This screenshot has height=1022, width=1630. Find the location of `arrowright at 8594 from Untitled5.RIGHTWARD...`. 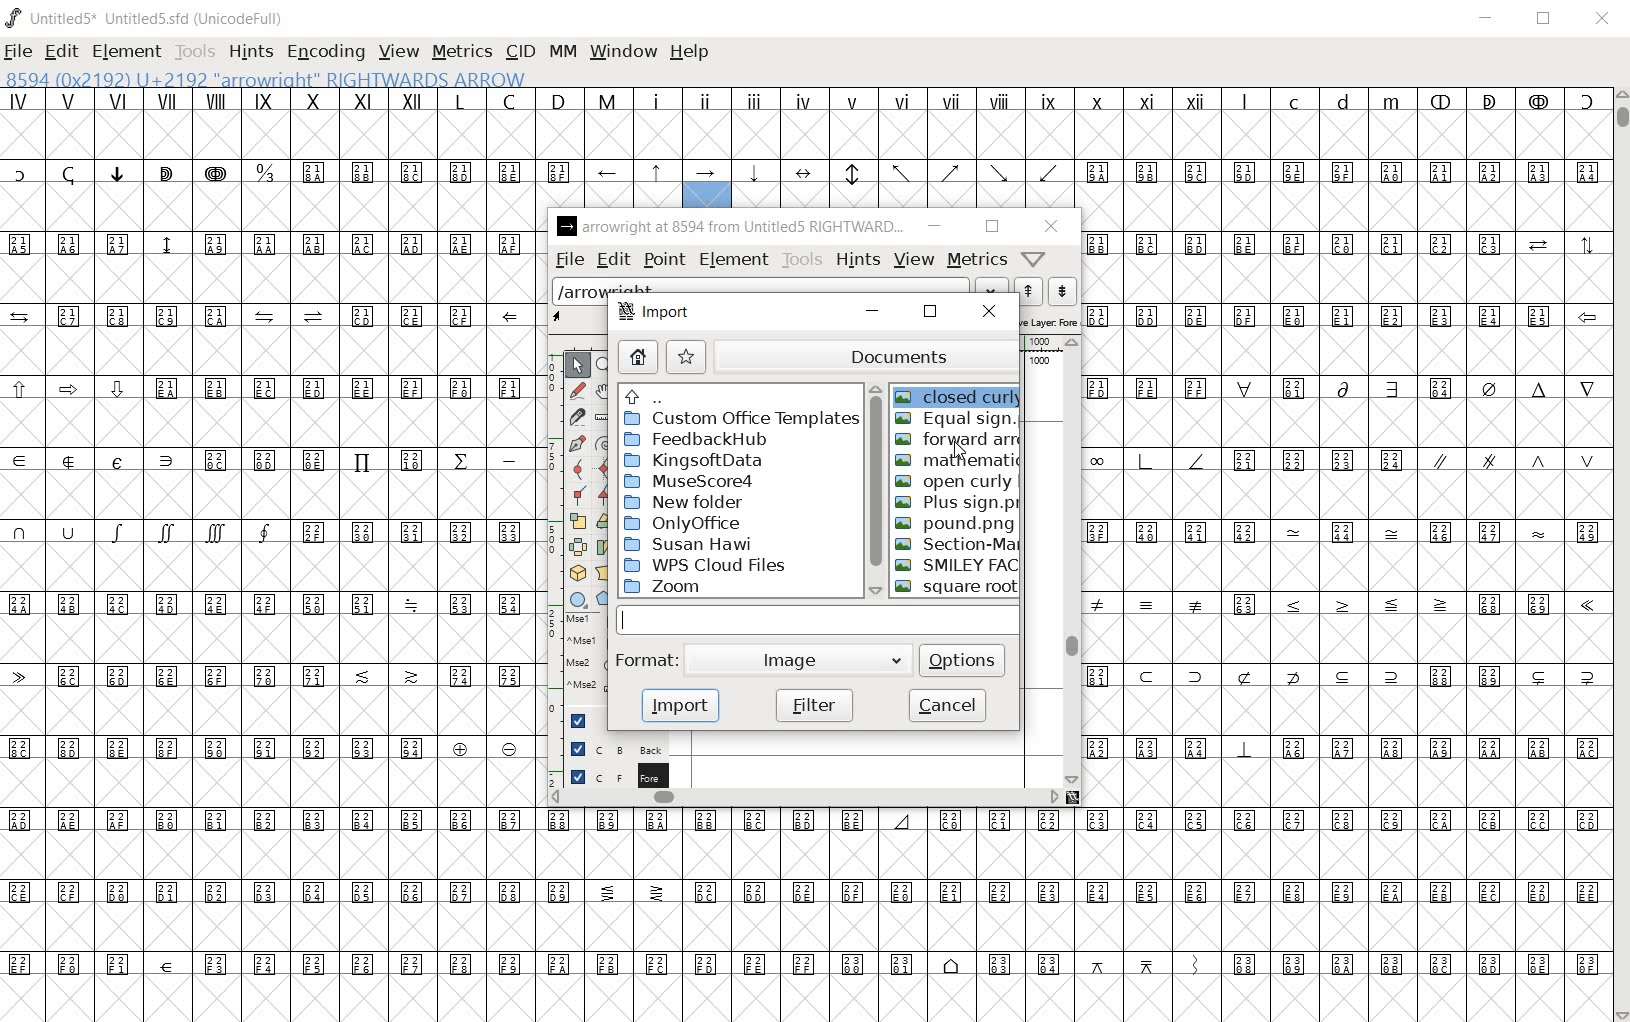

arrowright at 8594 from Untitled5.RIGHTWARD... is located at coordinates (730, 227).